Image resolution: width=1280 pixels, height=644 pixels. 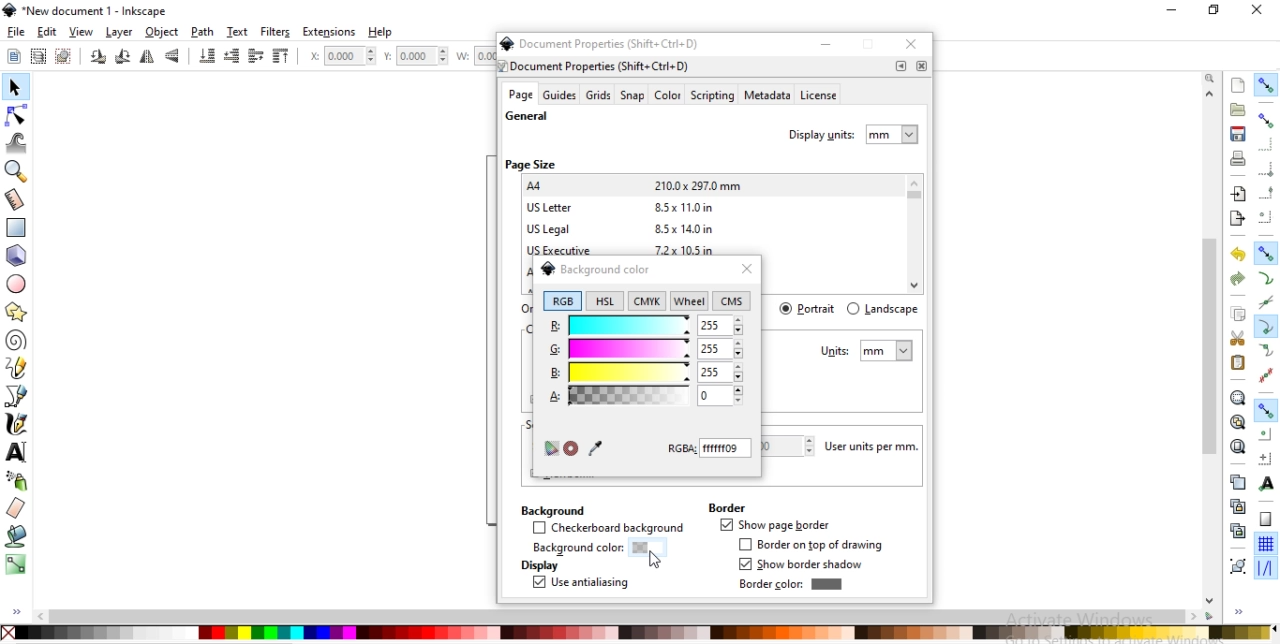 What do you see at coordinates (689, 301) in the screenshot?
I see `wheel` at bounding box center [689, 301].